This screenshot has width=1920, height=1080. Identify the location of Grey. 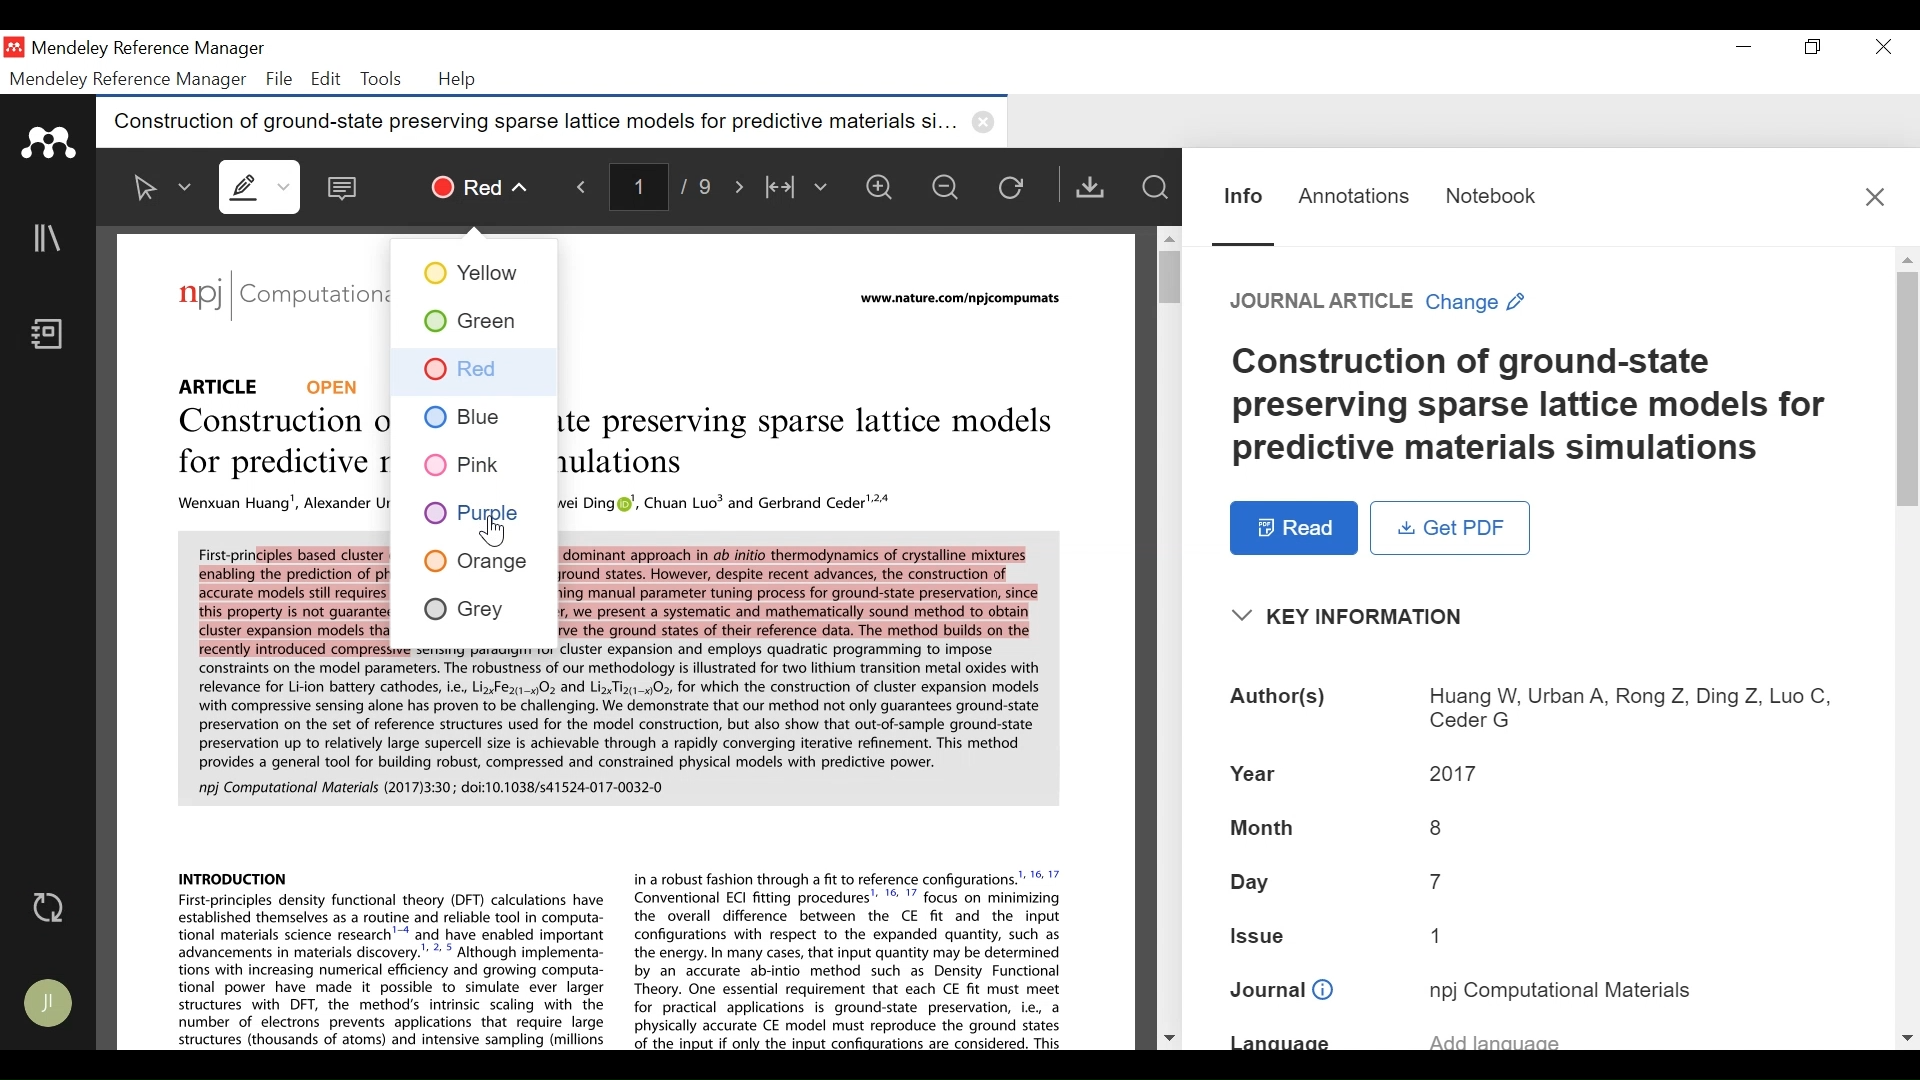
(475, 611).